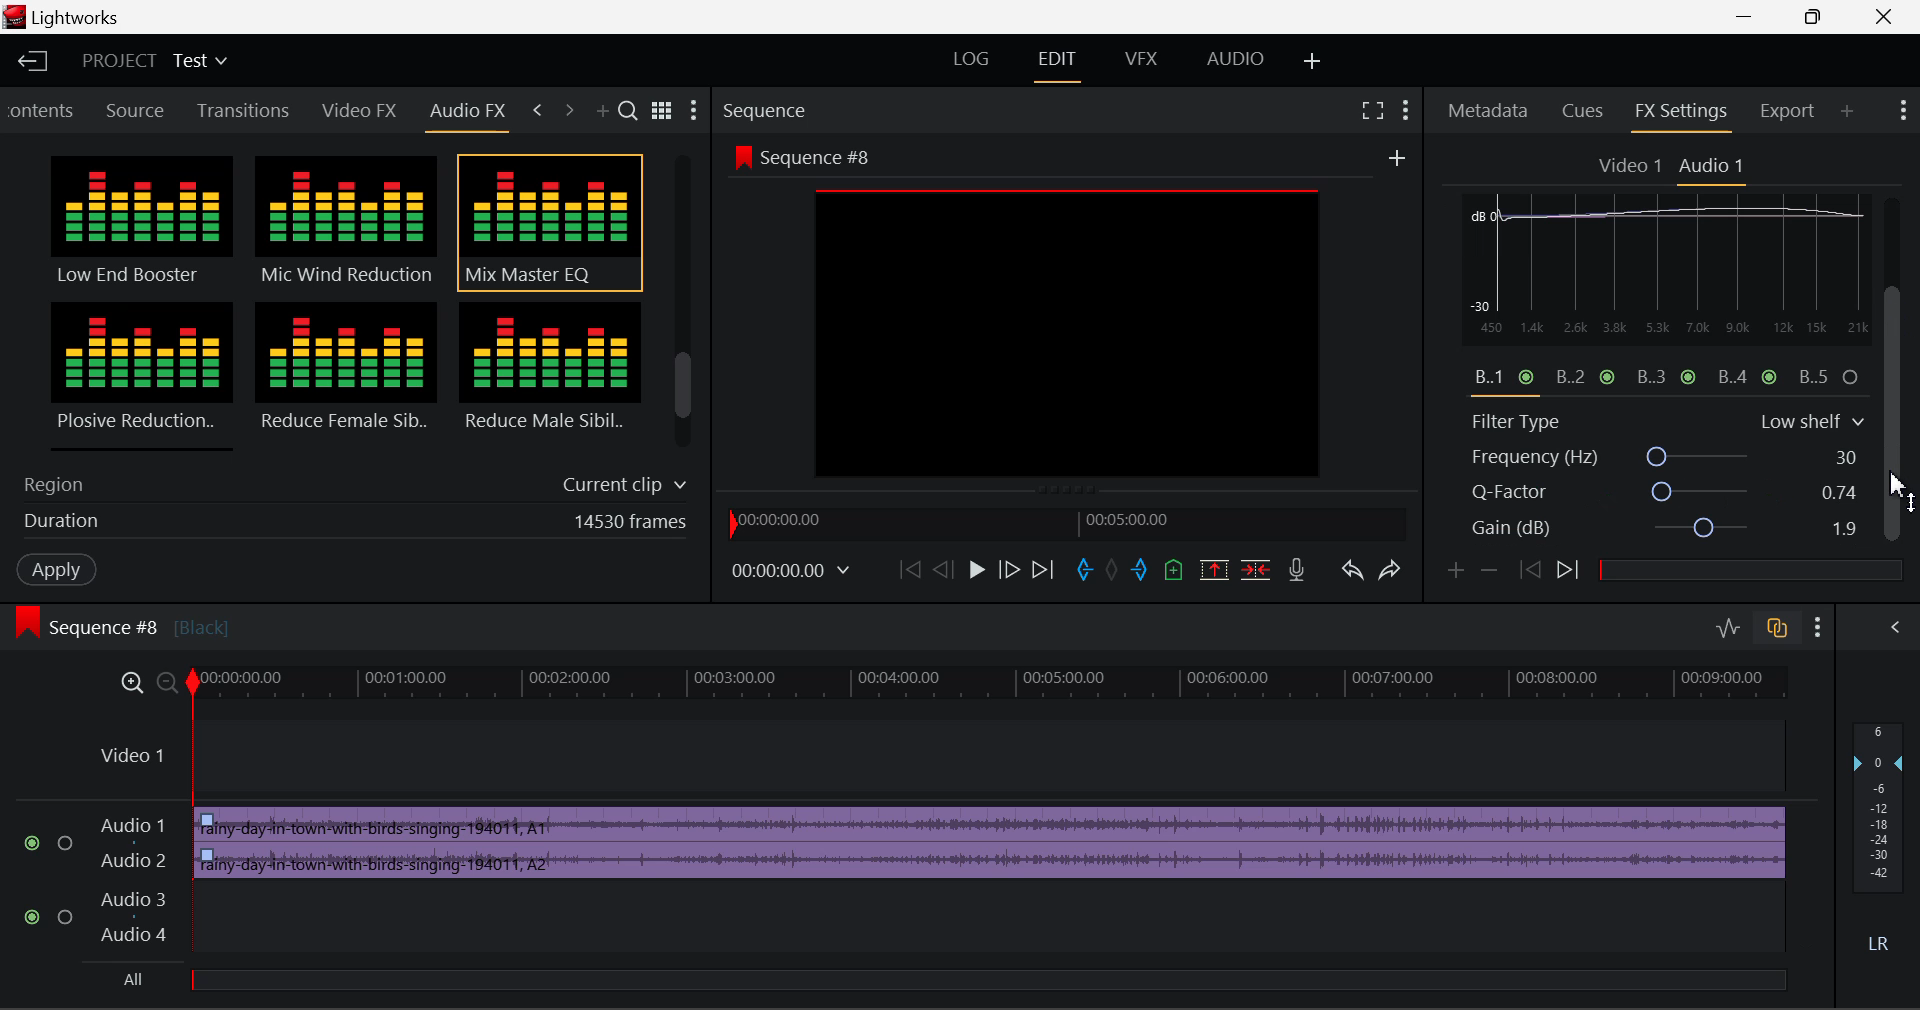 Image resolution: width=1920 pixels, height=1010 pixels. I want to click on FX Settings Open, so click(1682, 115).